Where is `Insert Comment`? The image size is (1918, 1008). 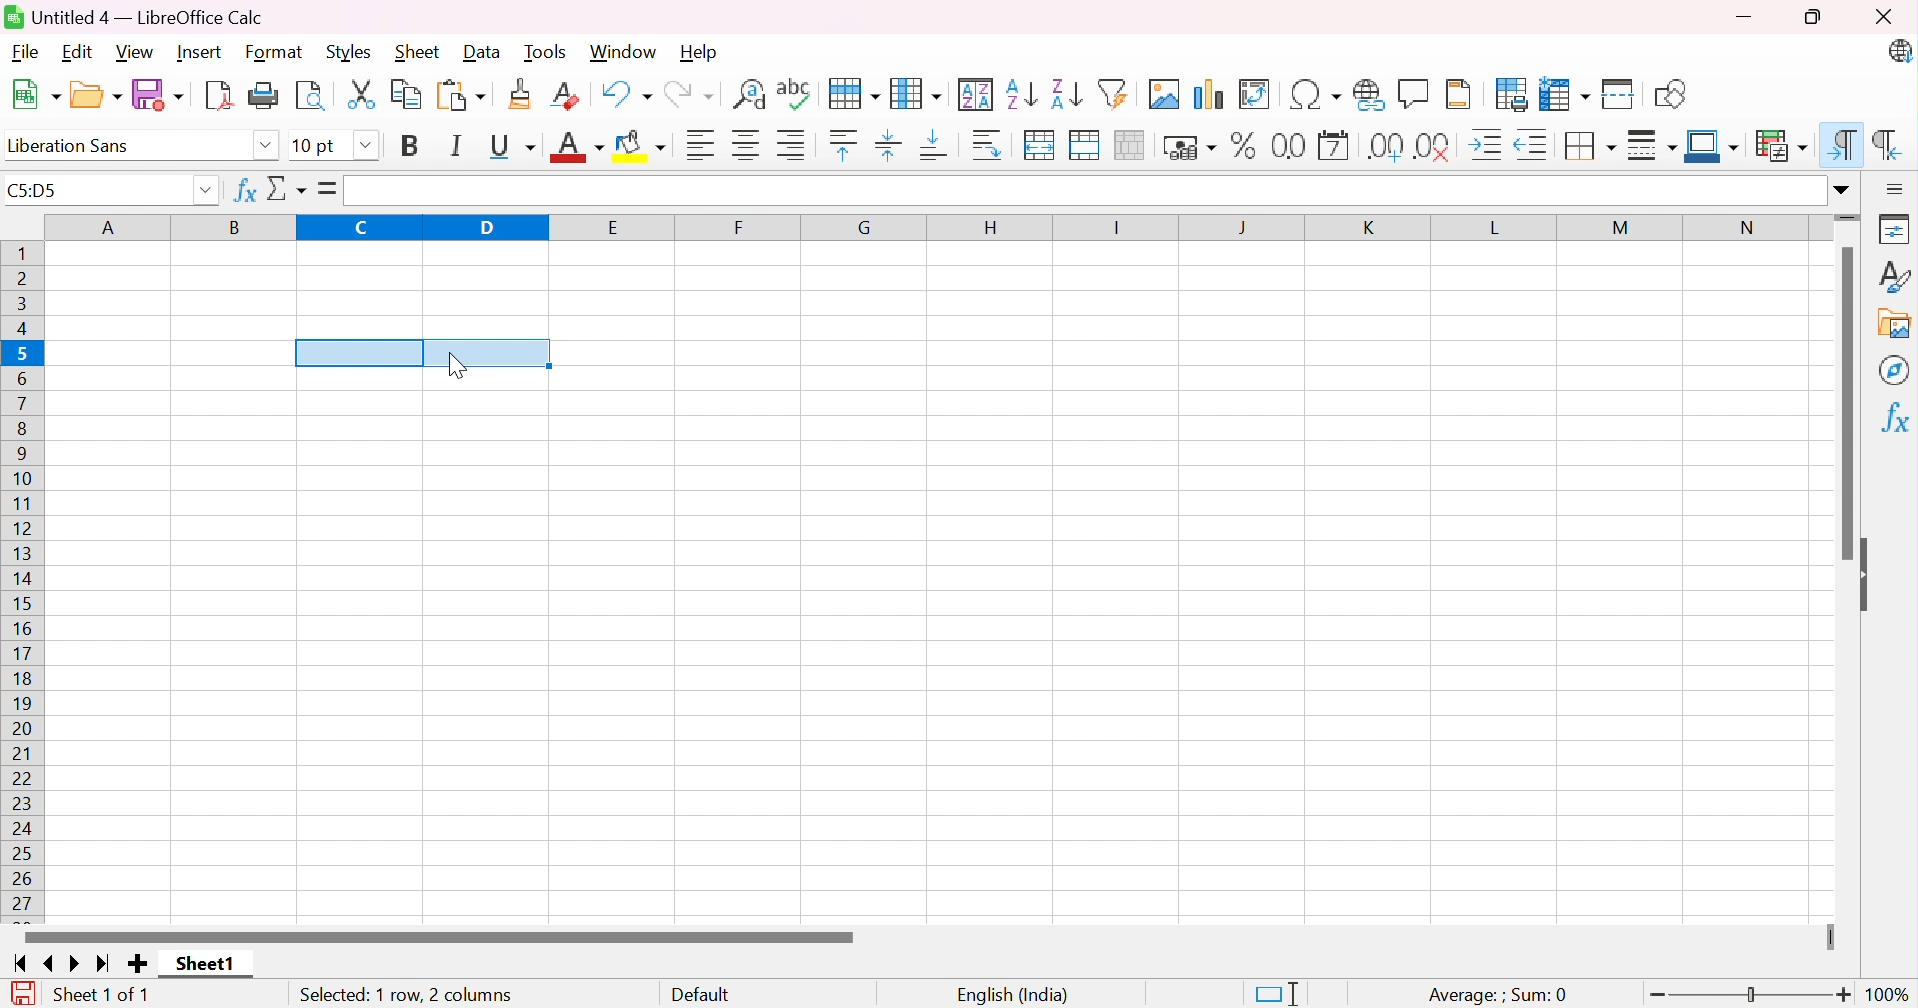
Insert Comment is located at coordinates (1415, 92).